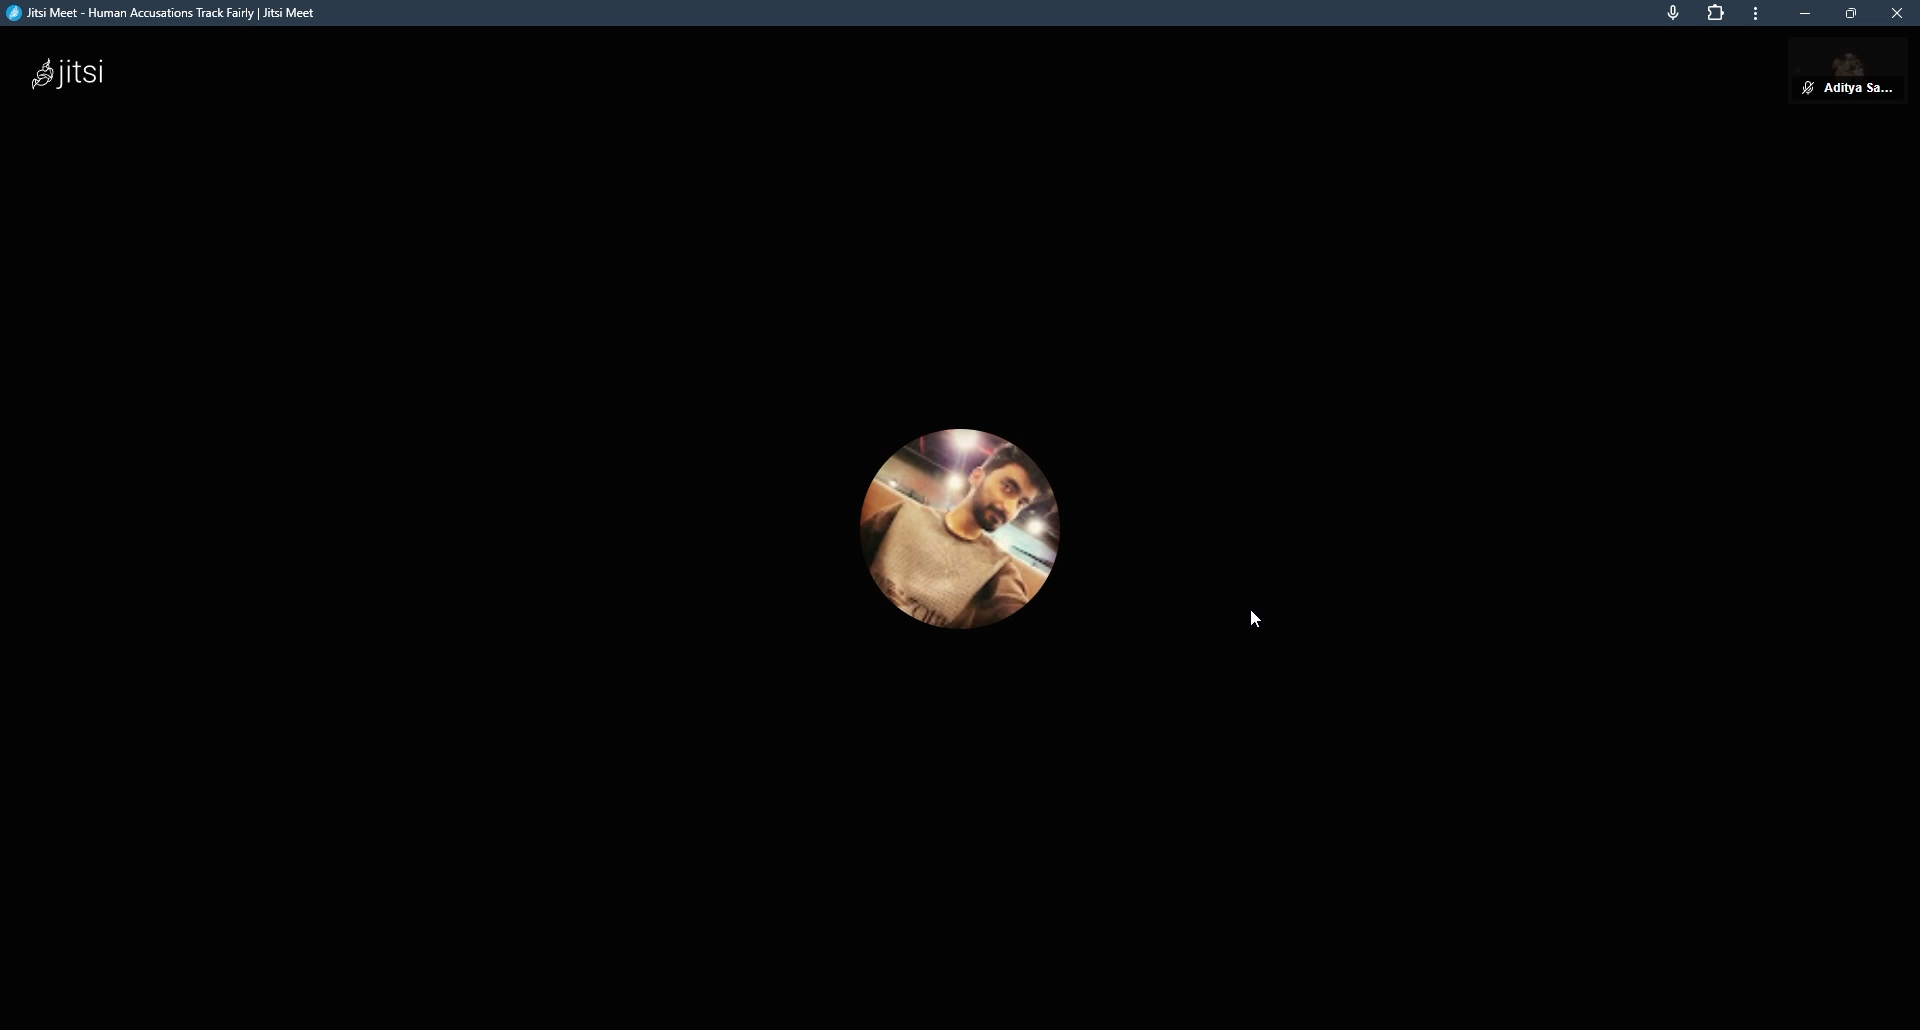 Image resolution: width=1920 pixels, height=1030 pixels. Describe the element at coordinates (1863, 76) in the screenshot. I see `profile` at that location.